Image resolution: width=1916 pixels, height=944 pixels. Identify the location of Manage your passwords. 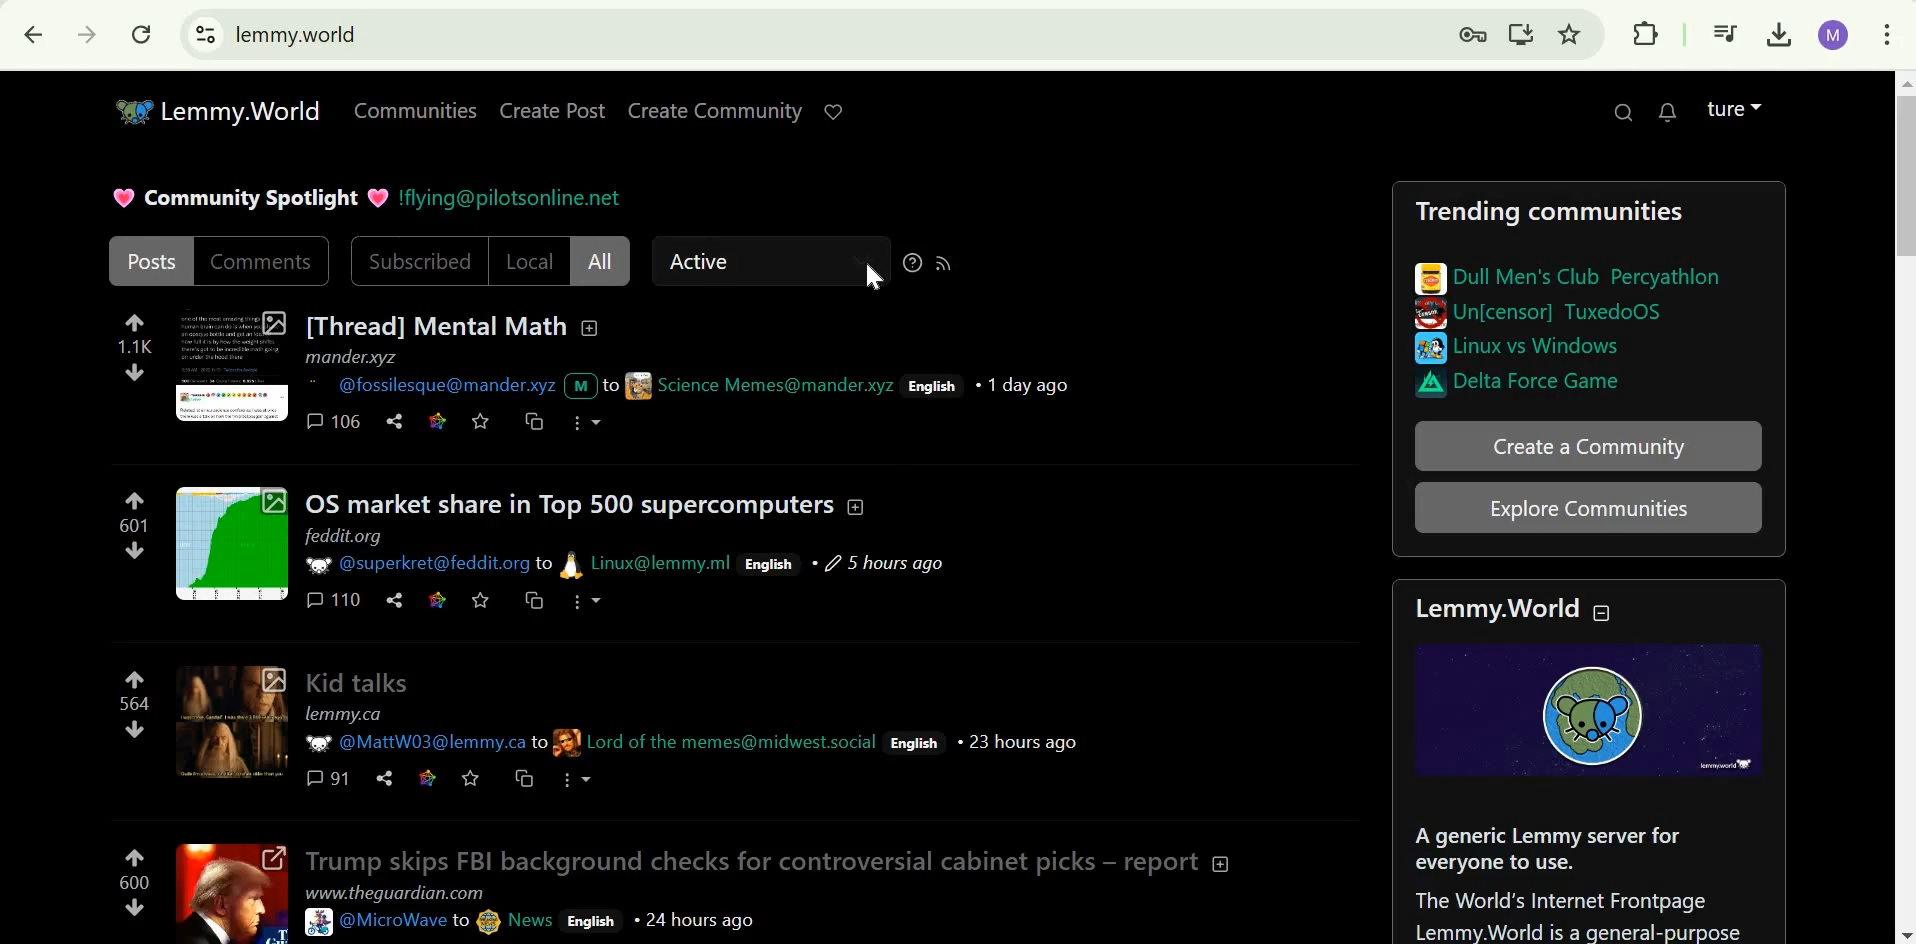
(1475, 35).